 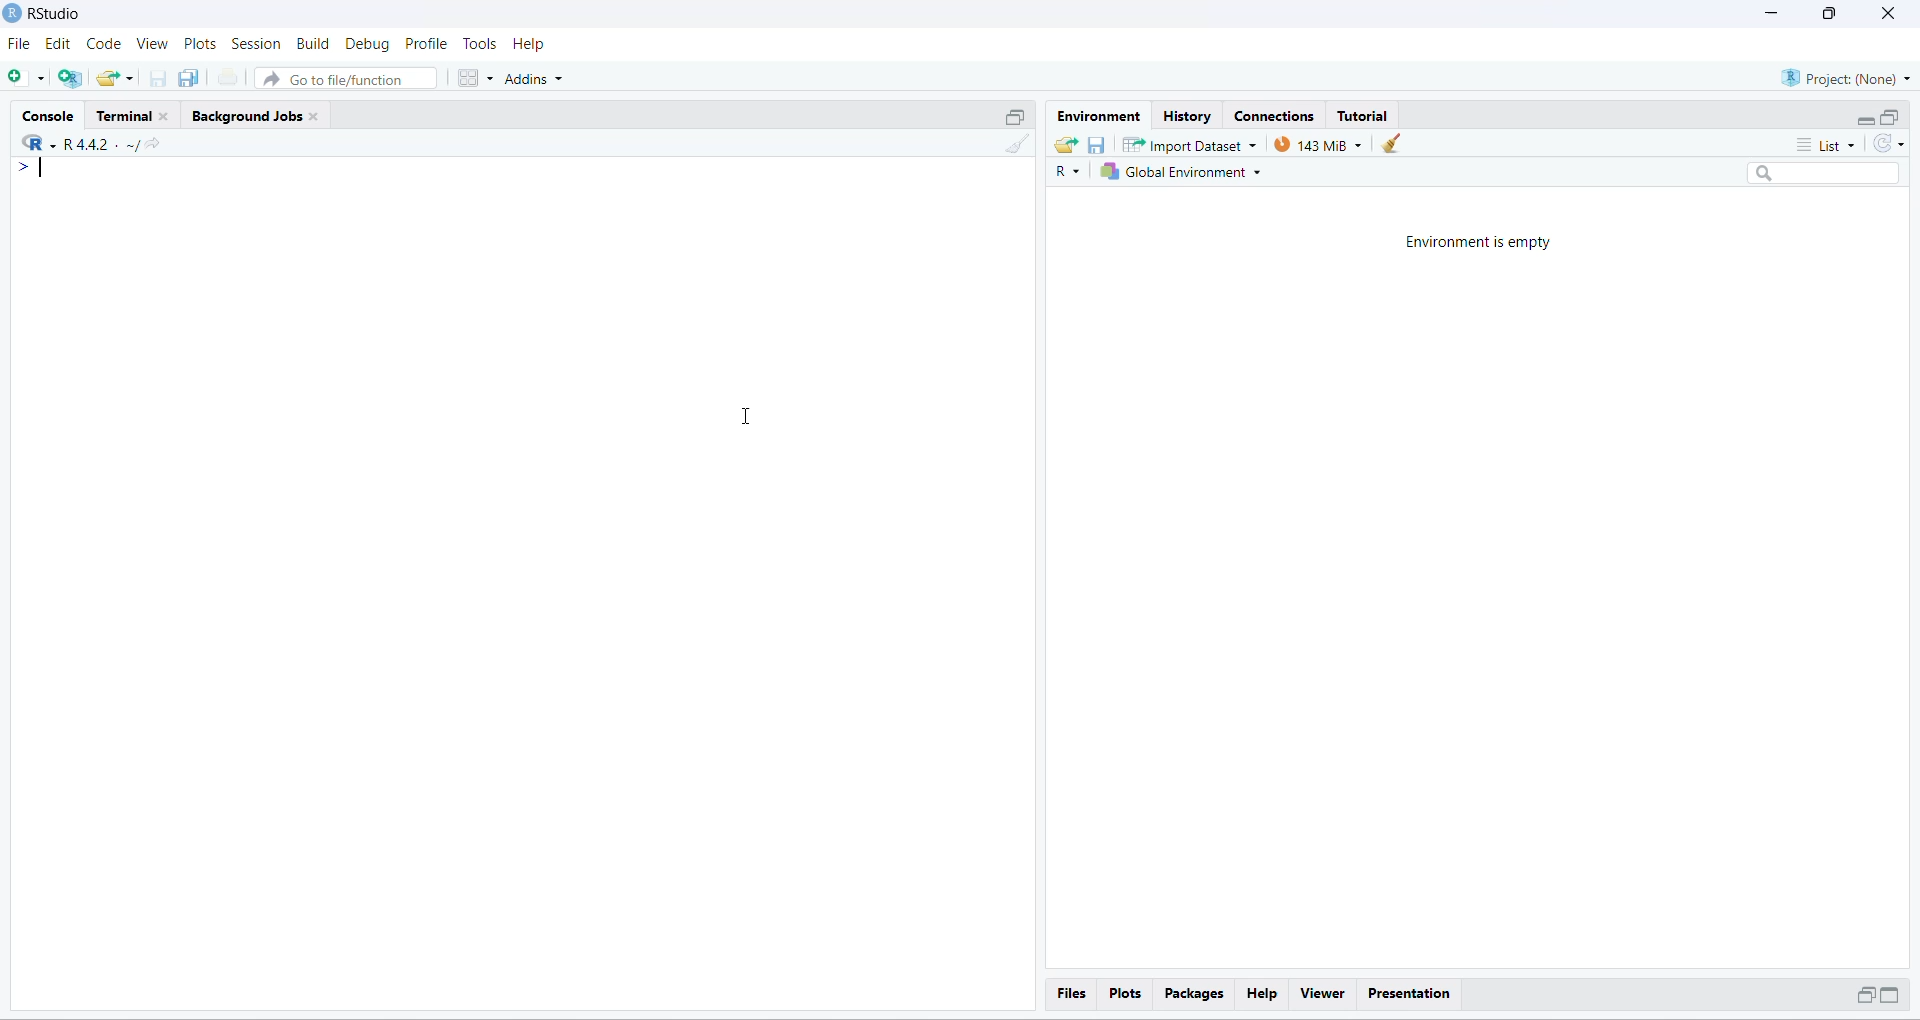 What do you see at coordinates (228, 76) in the screenshot?
I see `print` at bounding box center [228, 76].